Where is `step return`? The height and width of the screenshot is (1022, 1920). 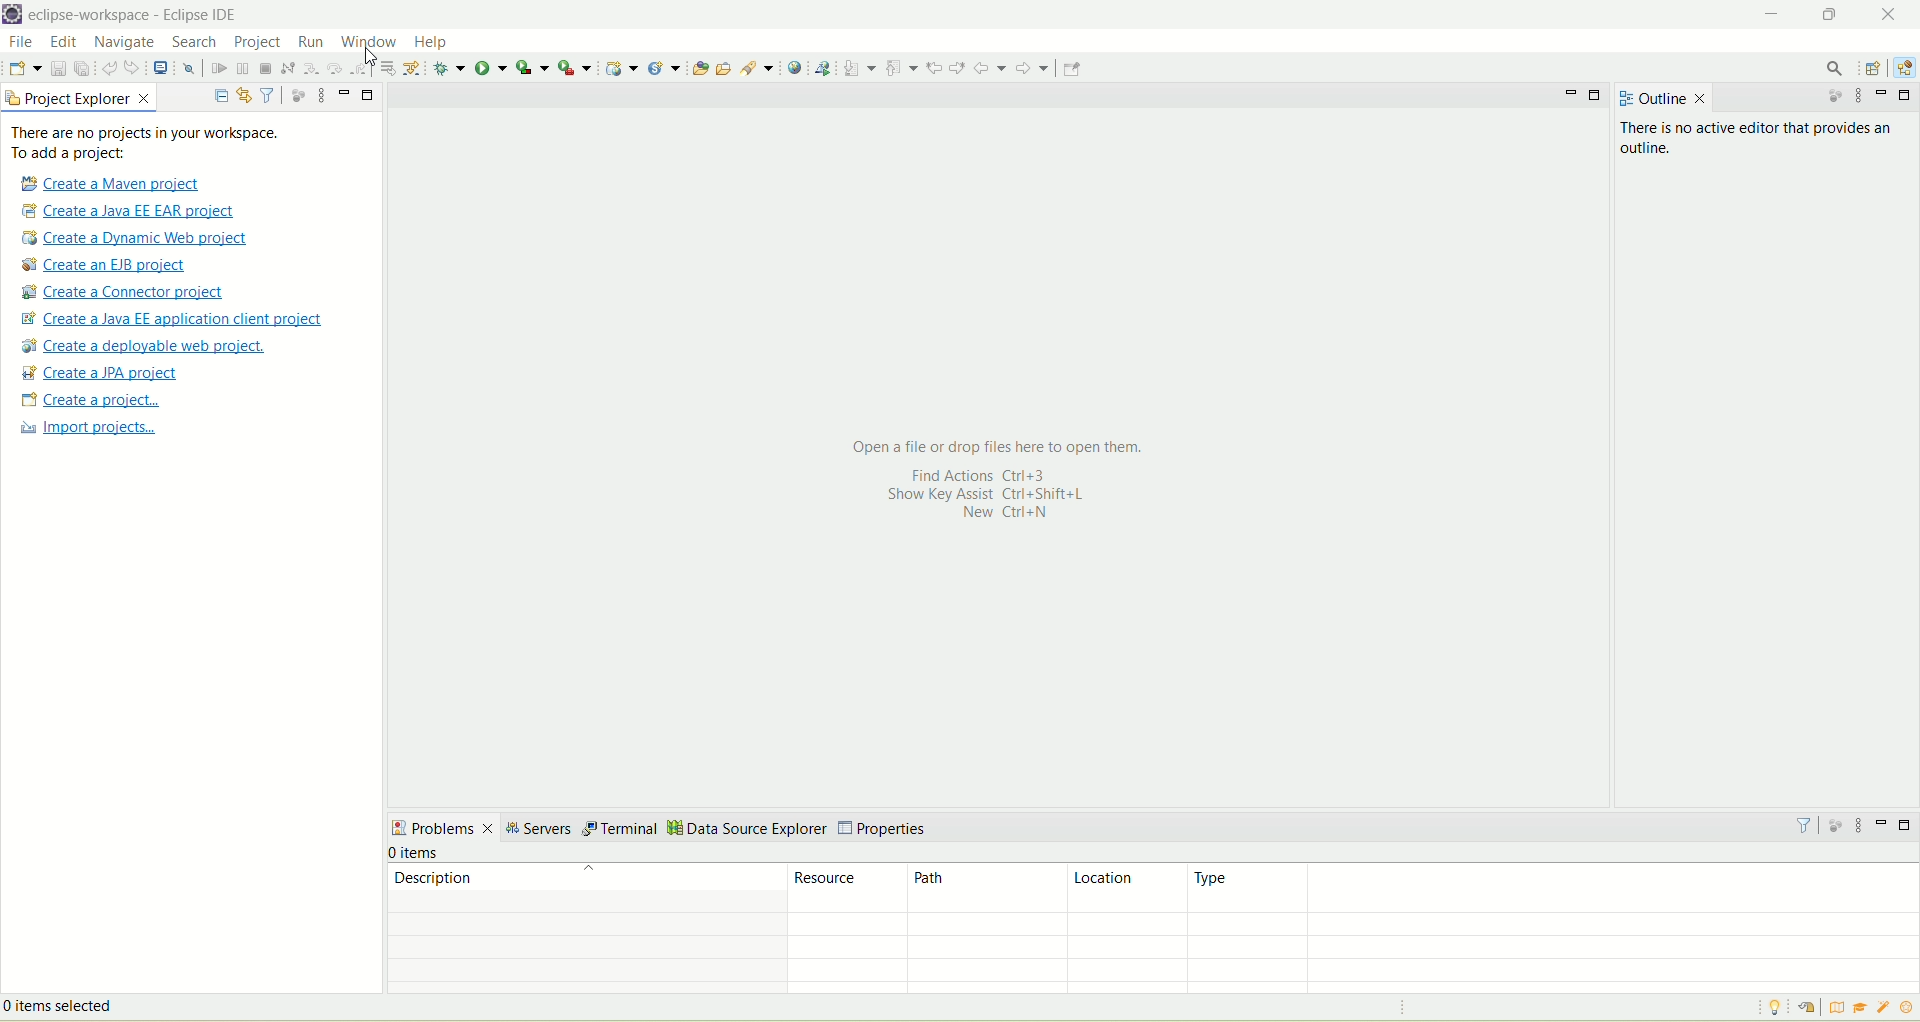 step return is located at coordinates (359, 68).